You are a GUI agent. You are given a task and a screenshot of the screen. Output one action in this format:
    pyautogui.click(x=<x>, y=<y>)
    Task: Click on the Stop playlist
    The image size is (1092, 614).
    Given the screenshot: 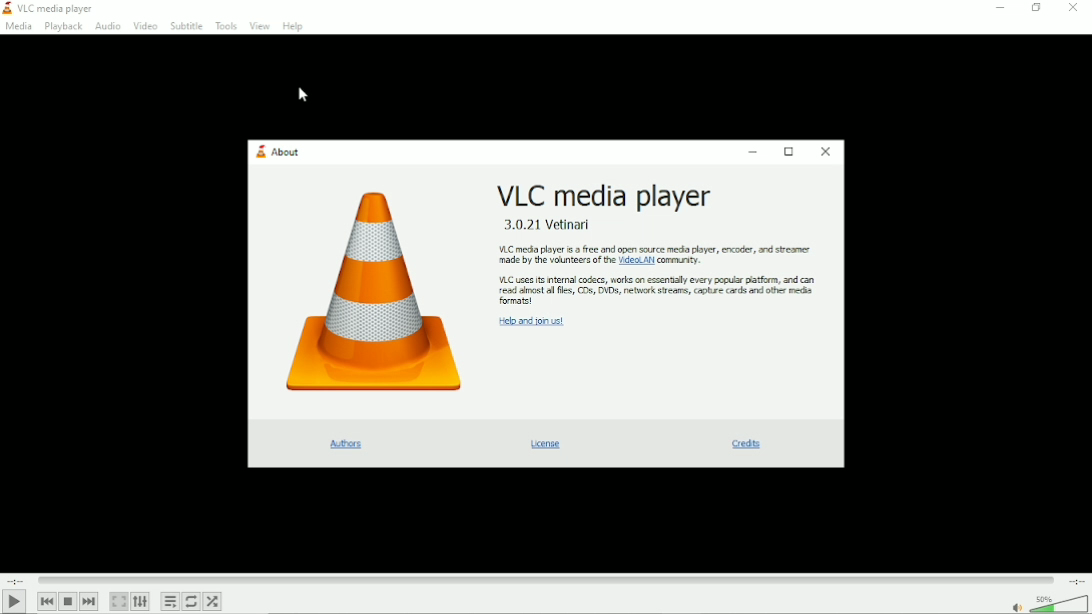 What is the action you would take?
    pyautogui.click(x=67, y=600)
    